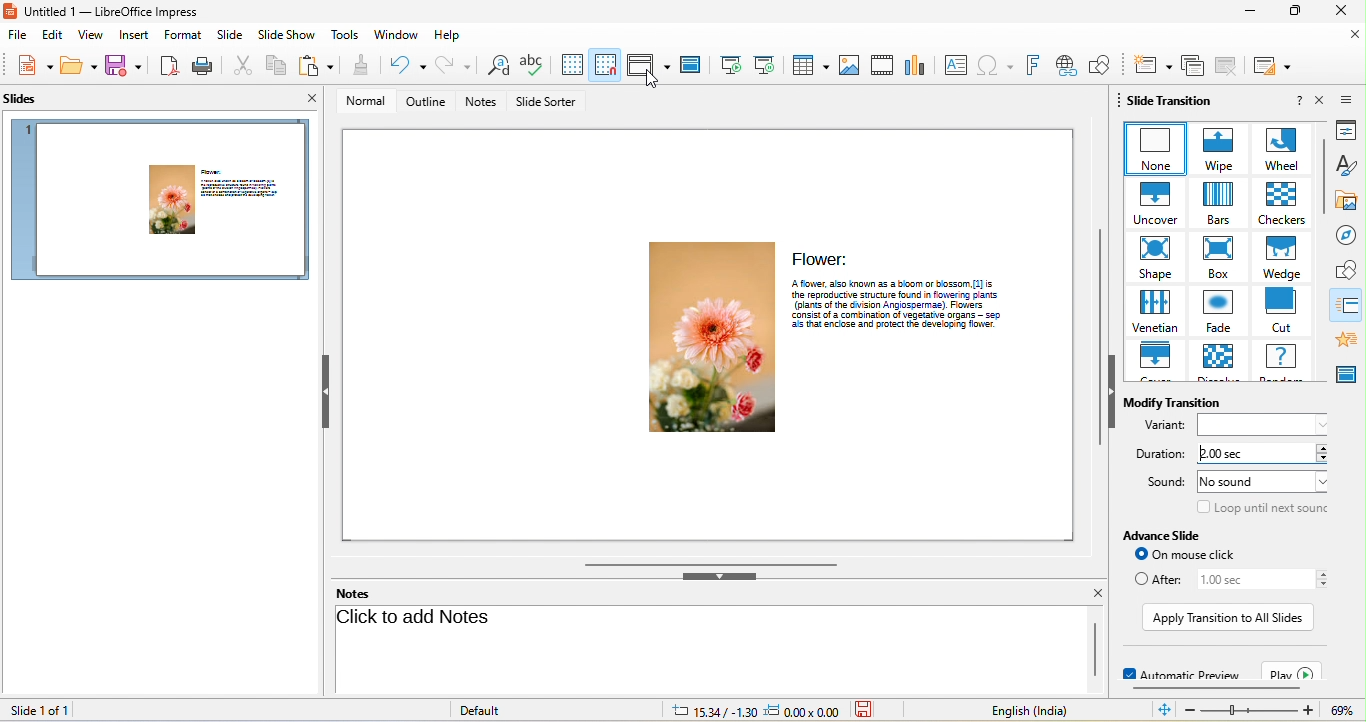 This screenshot has width=1366, height=722. Describe the element at coordinates (397, 36) in the screenshot. I see `window` at that location.